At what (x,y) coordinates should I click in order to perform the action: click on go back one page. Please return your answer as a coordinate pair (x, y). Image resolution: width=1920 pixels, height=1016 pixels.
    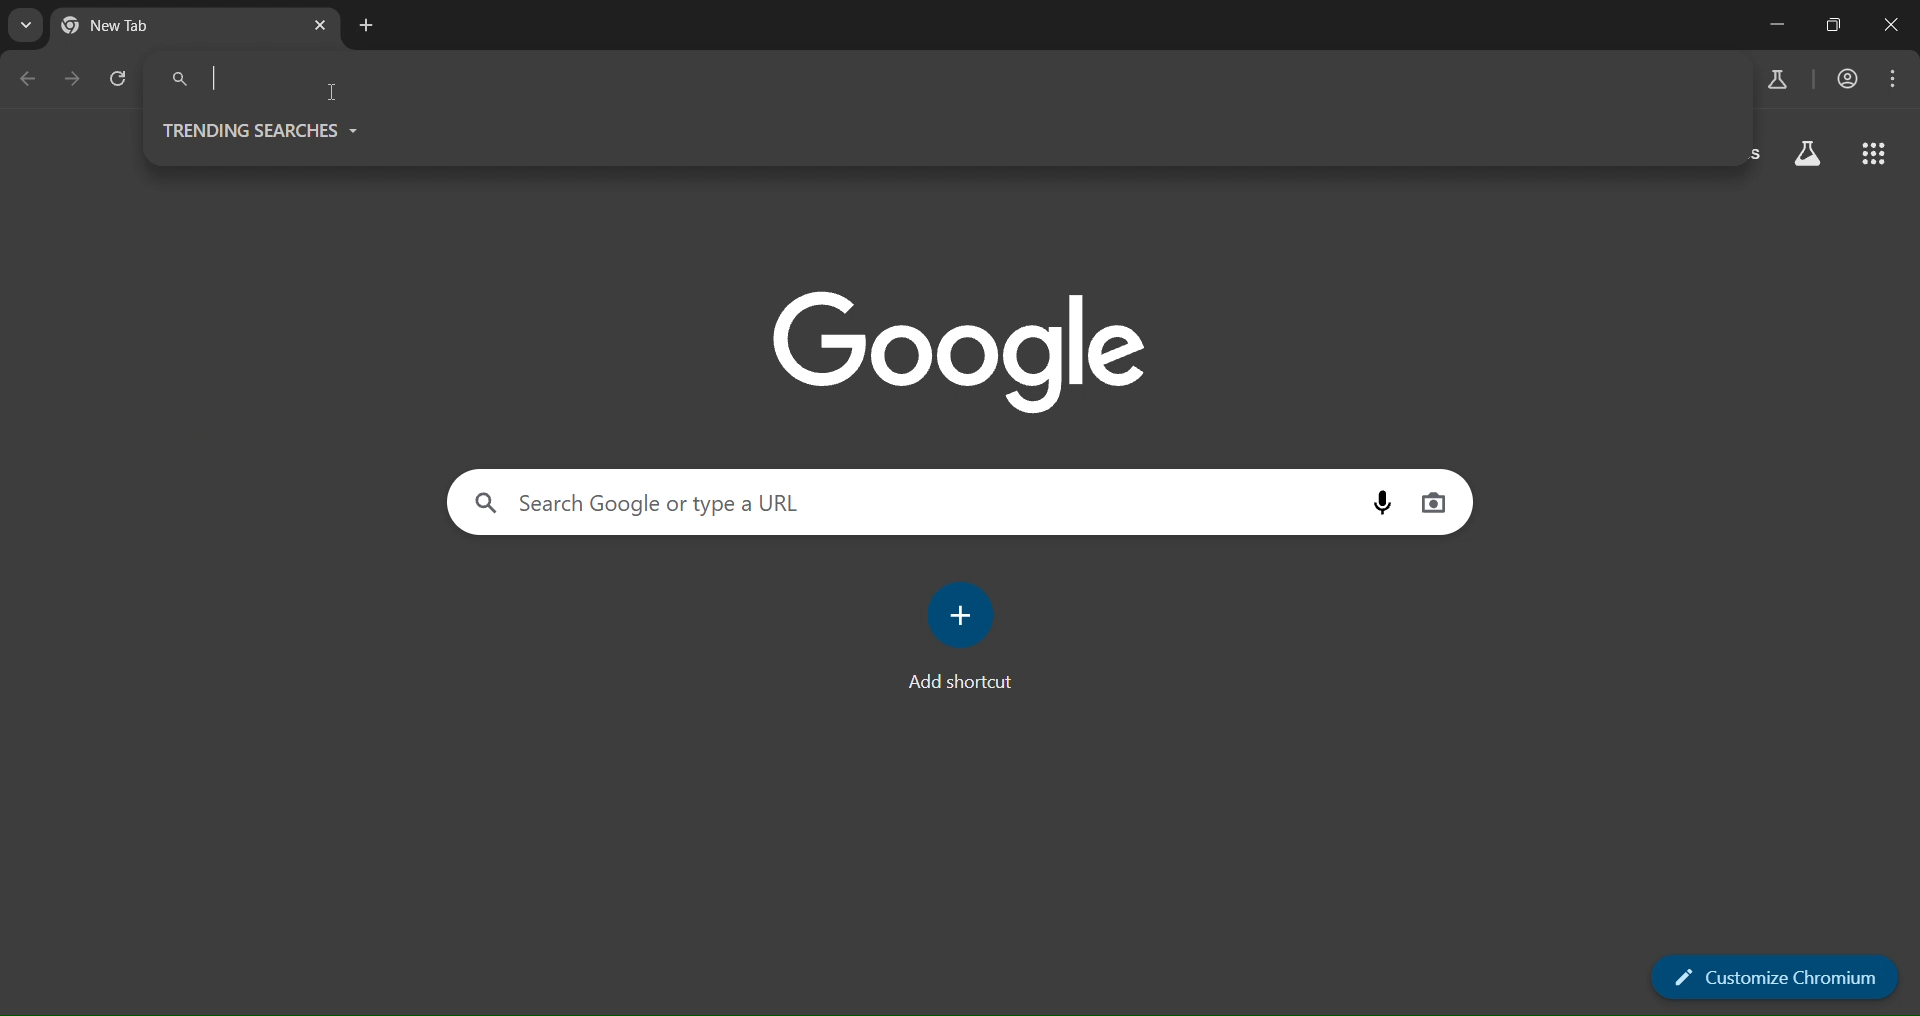
    Looking at the image, I should click on (30, 78).